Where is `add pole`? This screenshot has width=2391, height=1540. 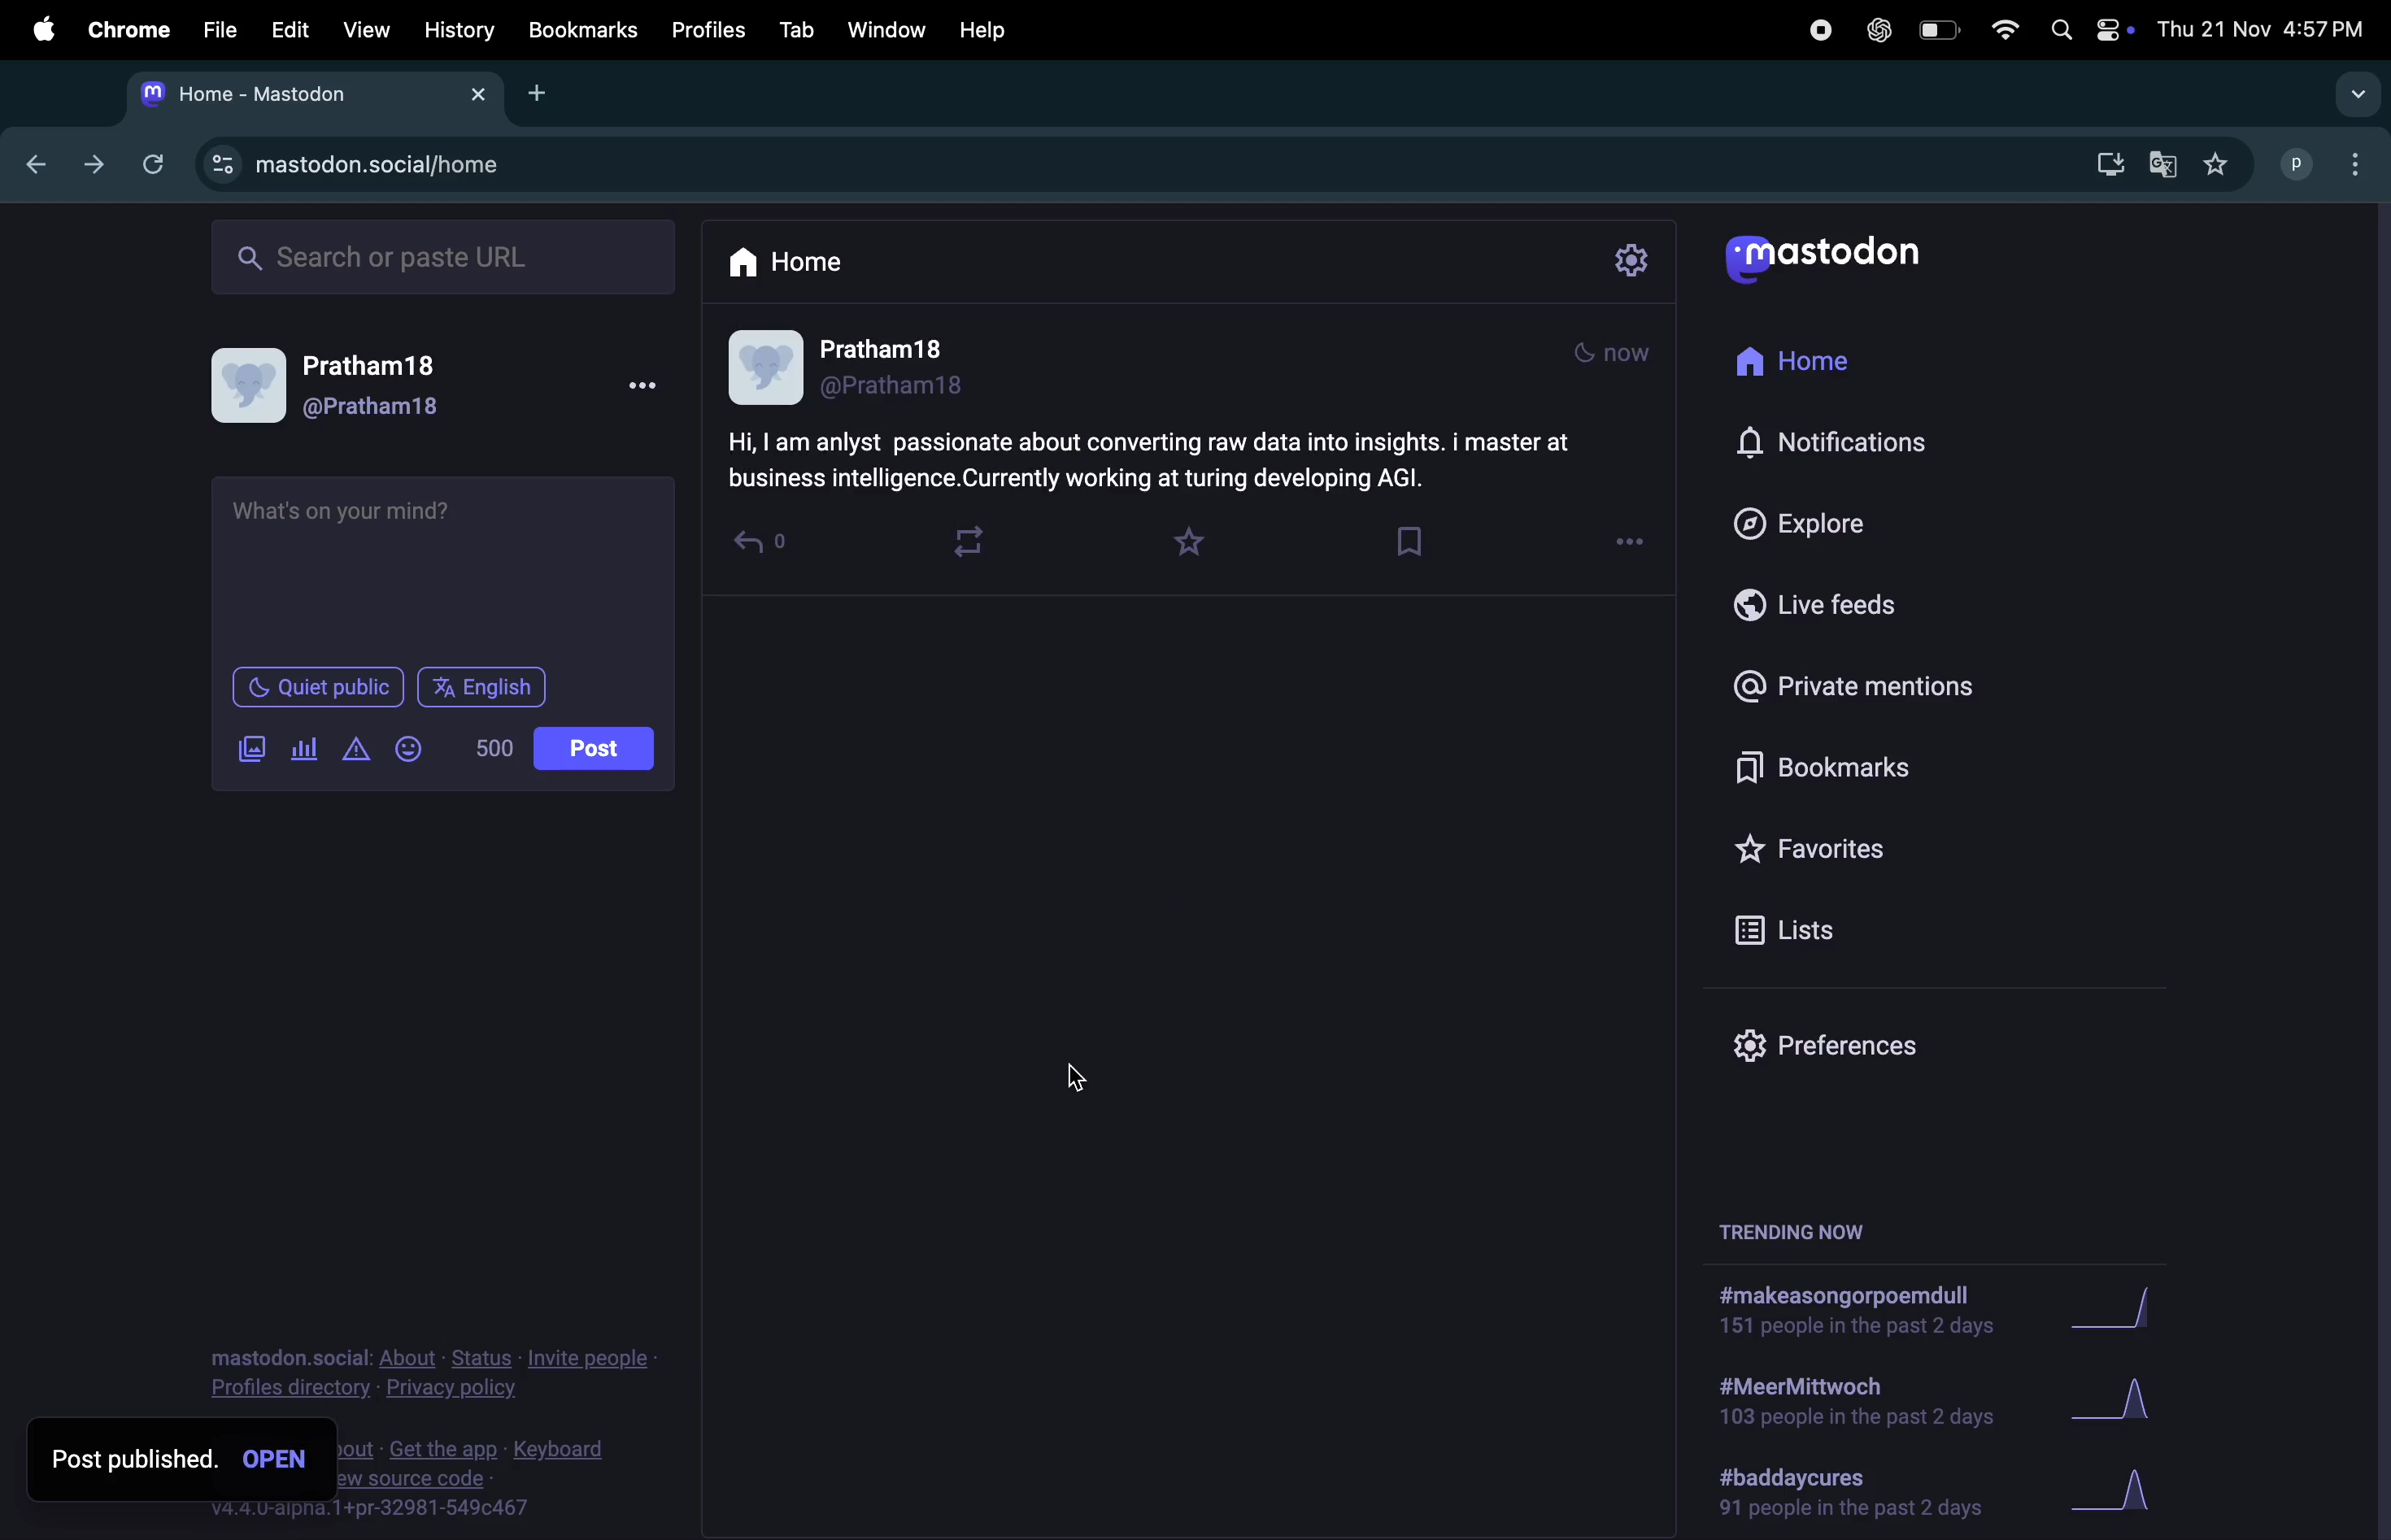
add pole is located at coordinates (304, 752).